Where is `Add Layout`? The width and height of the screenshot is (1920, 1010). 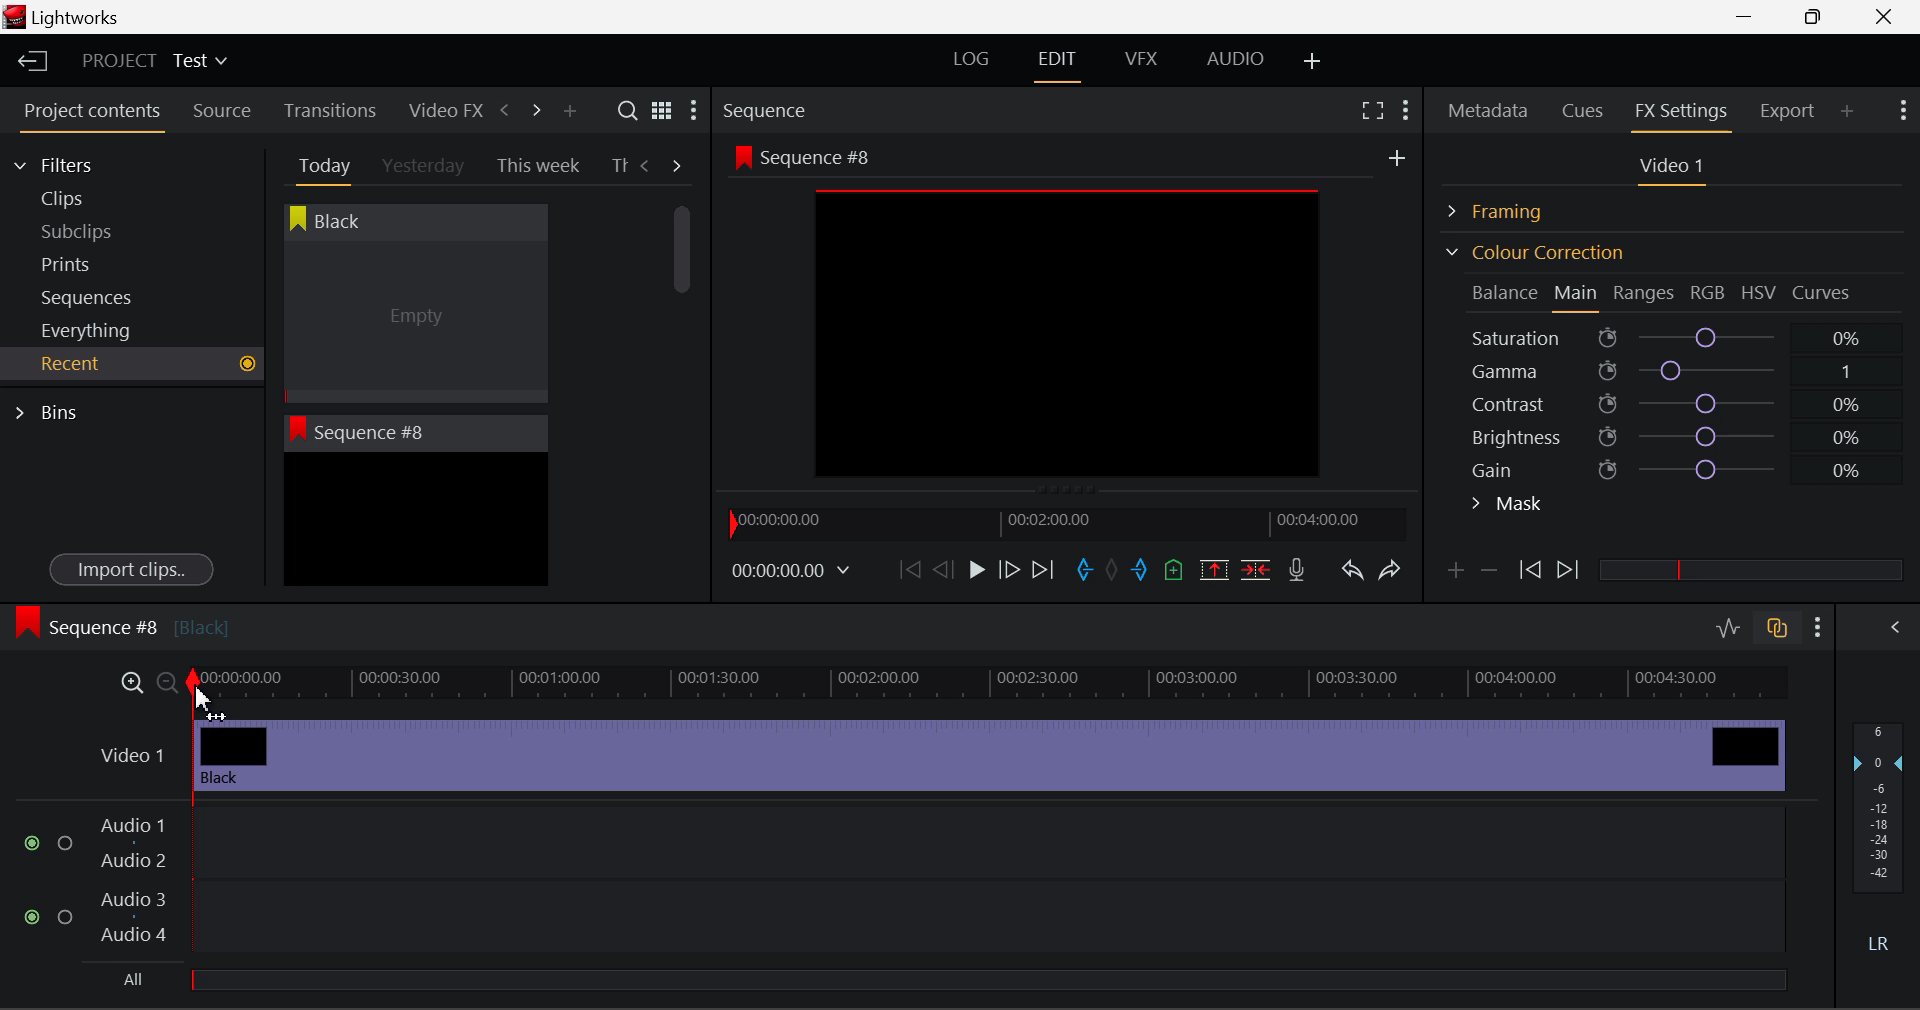 Add Layout is located at coordinates (1313, 62).